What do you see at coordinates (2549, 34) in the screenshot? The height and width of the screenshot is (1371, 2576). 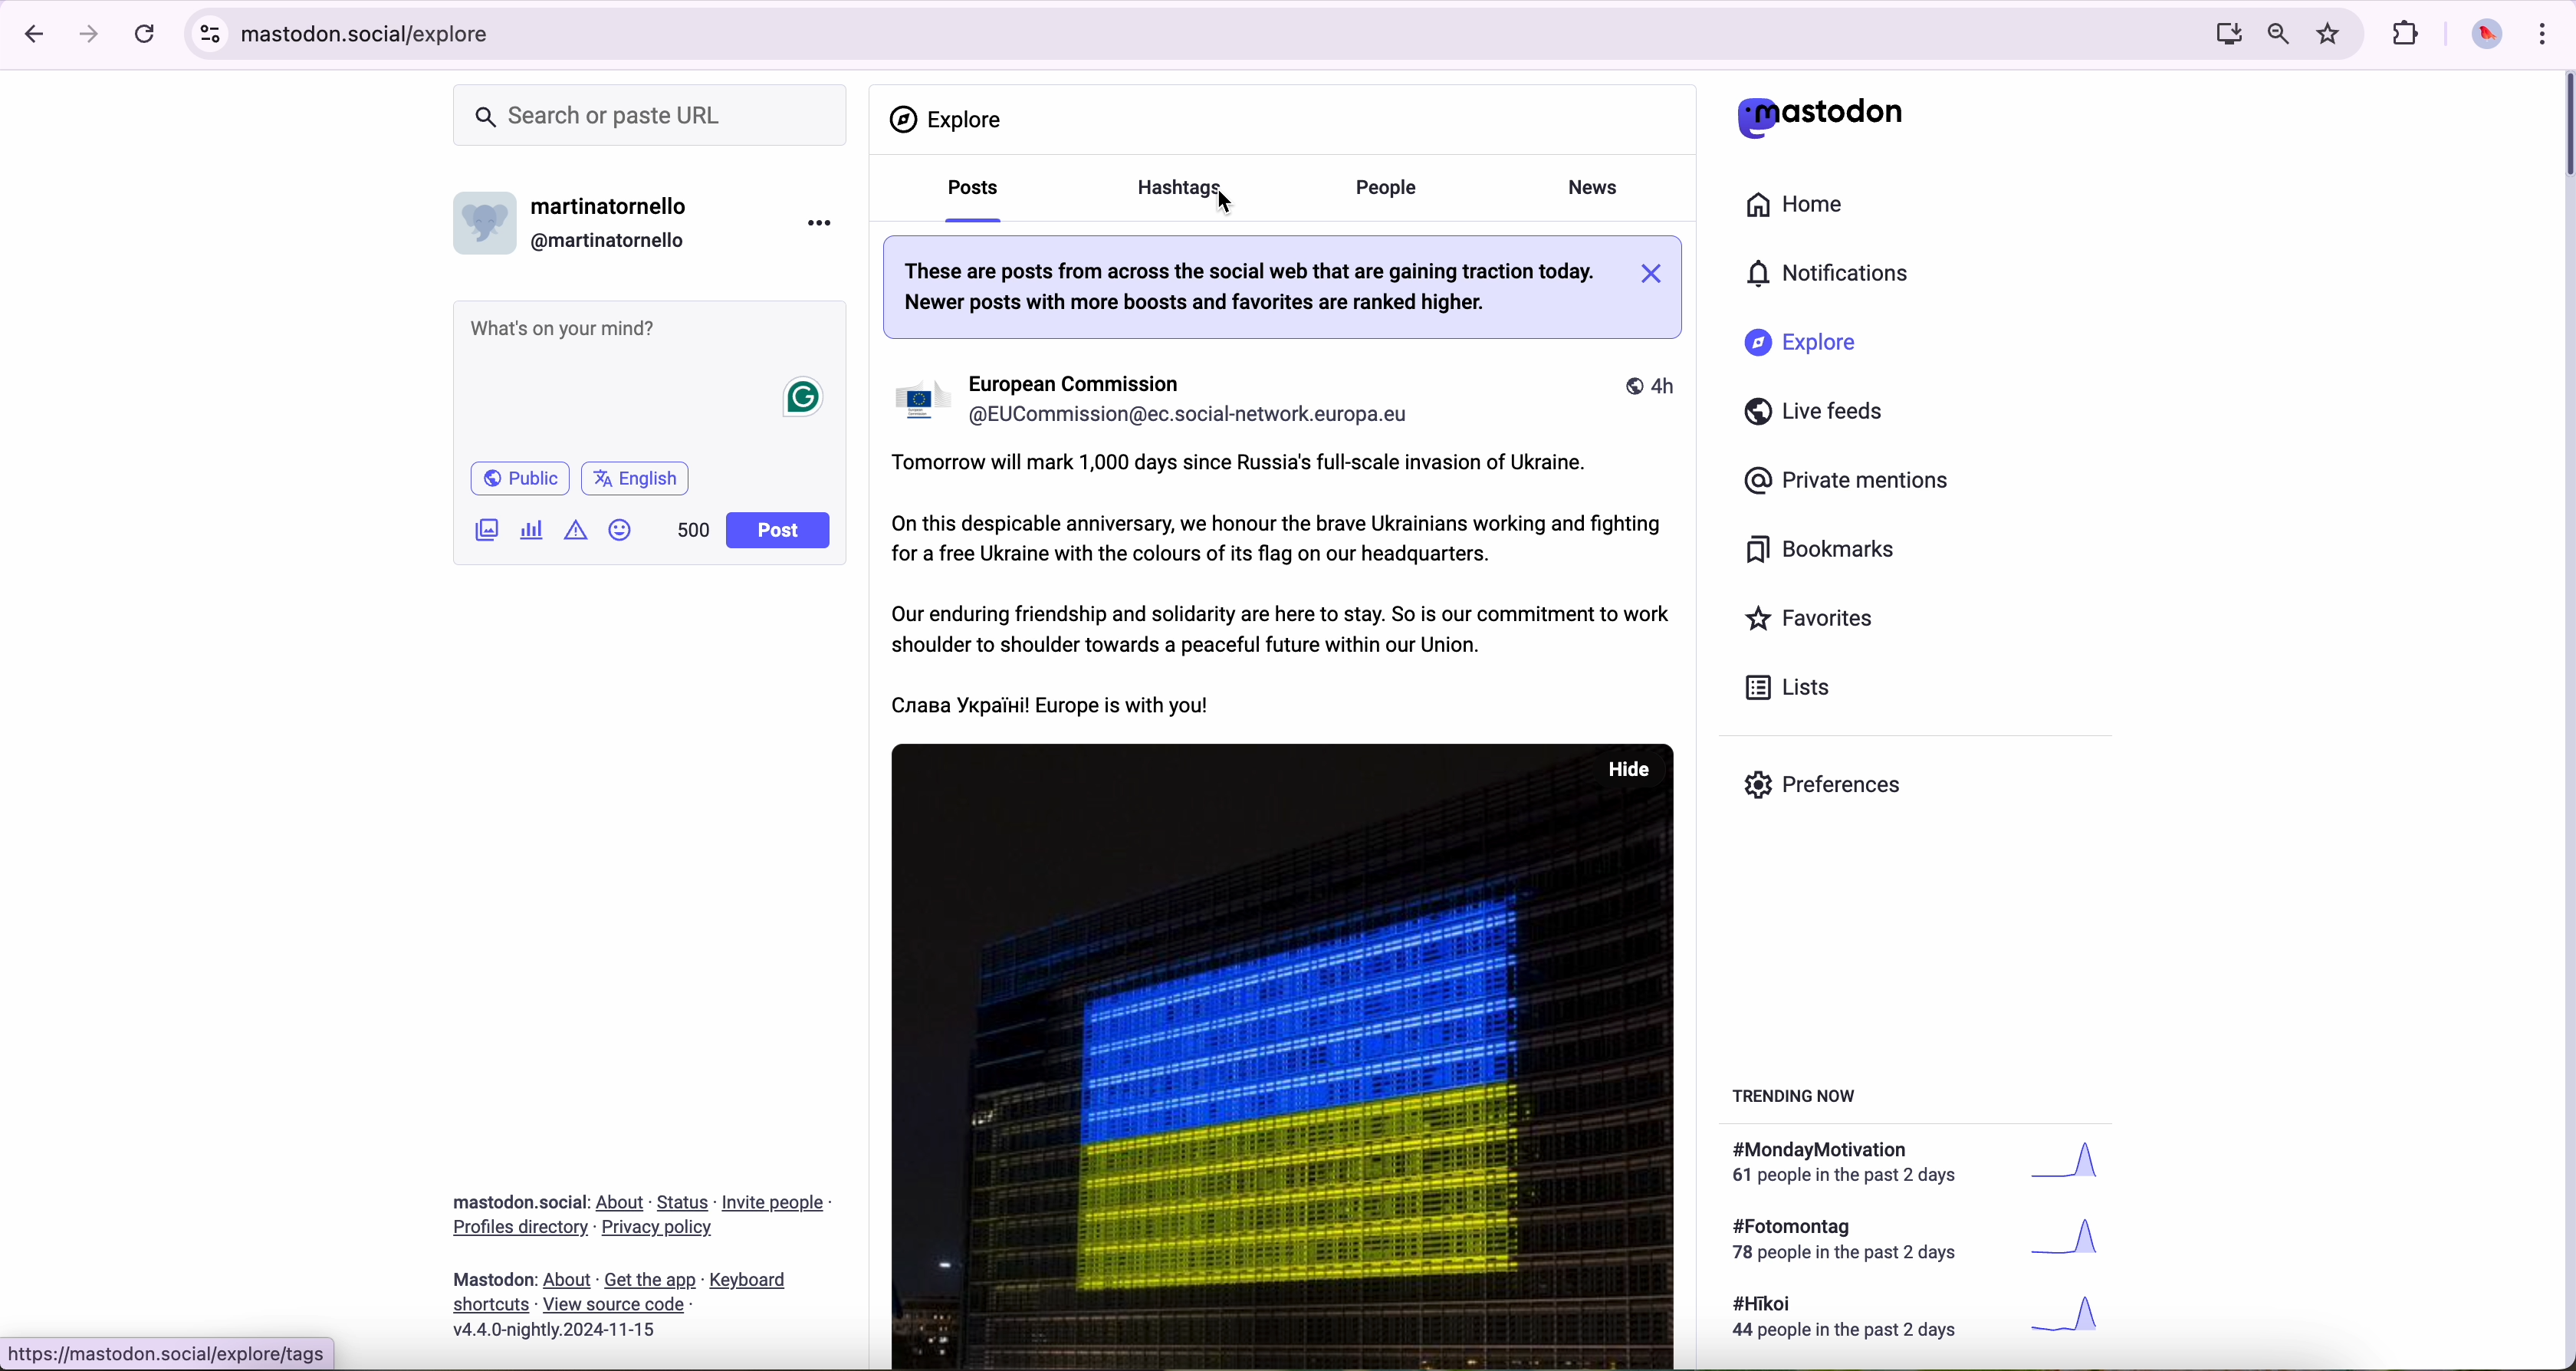 I see `customize and control Google Chrome` at bounding box center [2549, 34].